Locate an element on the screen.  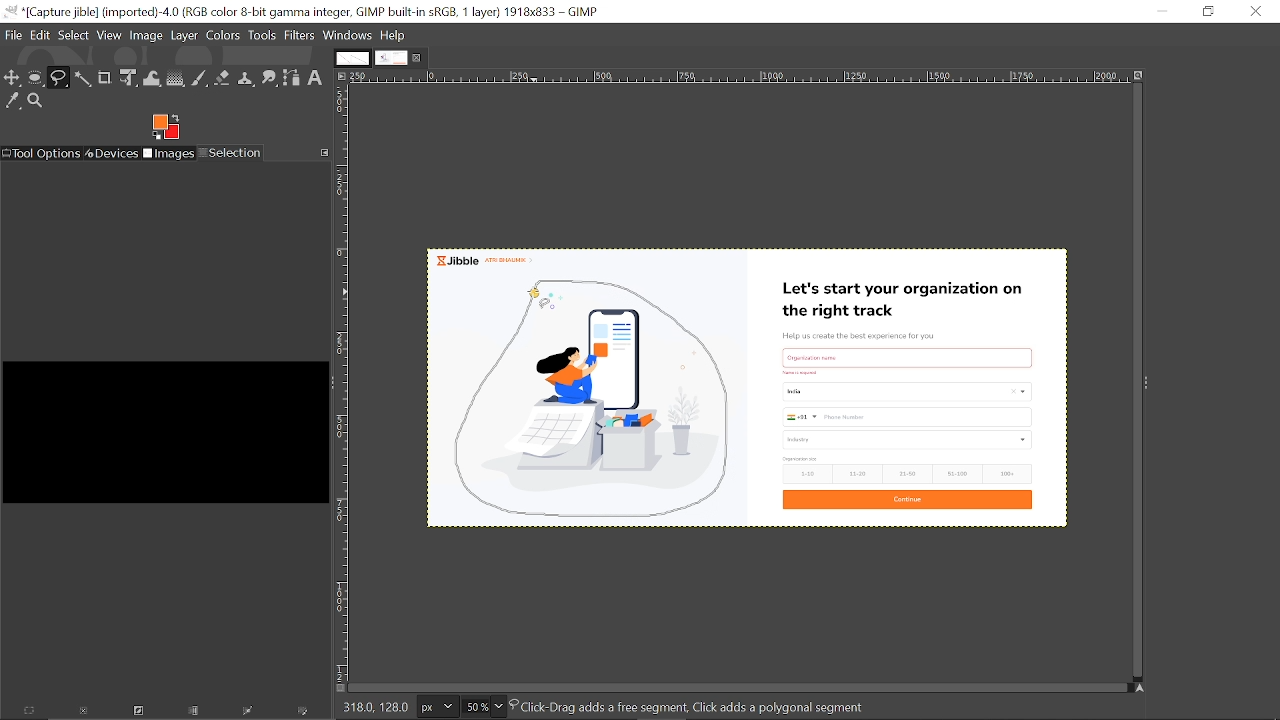
coordinates is located at coordinates (374, 706).